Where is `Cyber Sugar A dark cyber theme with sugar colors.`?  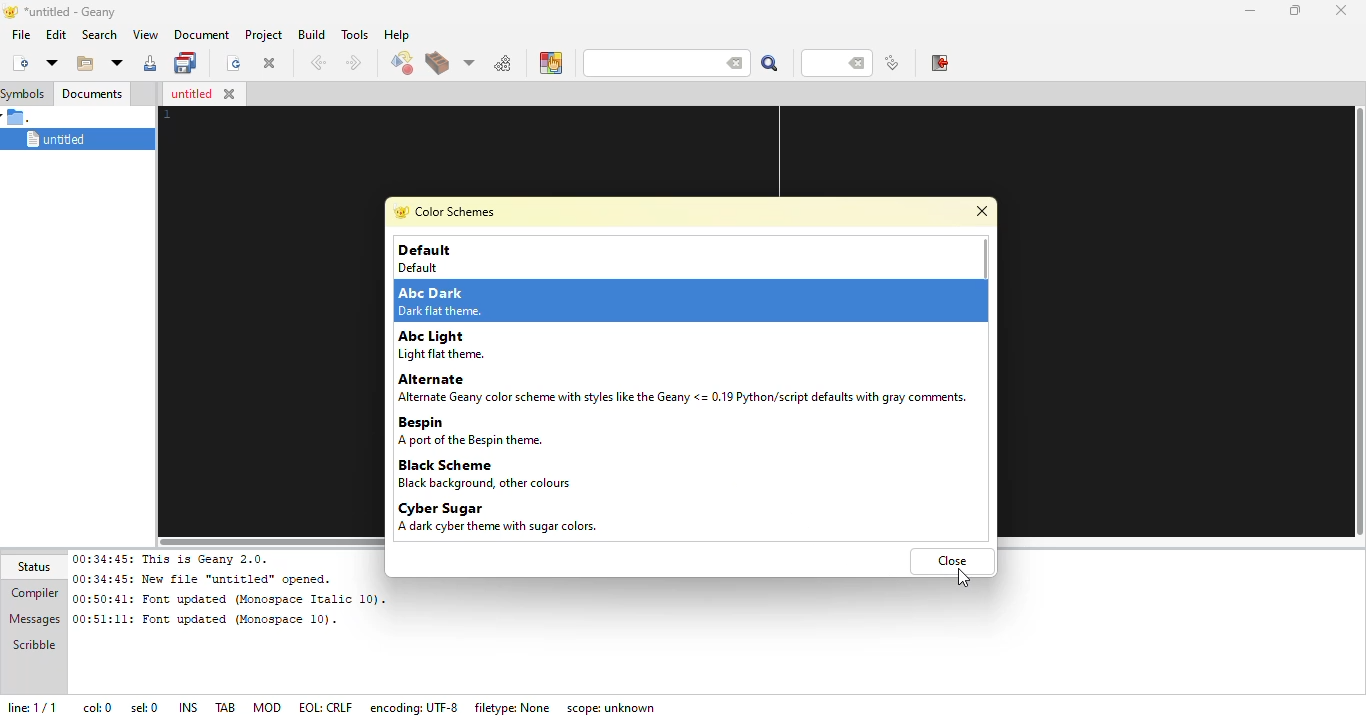
Cyber Sugar A dark cyber theme with sugar colors. is located at coordinates (496, 518).